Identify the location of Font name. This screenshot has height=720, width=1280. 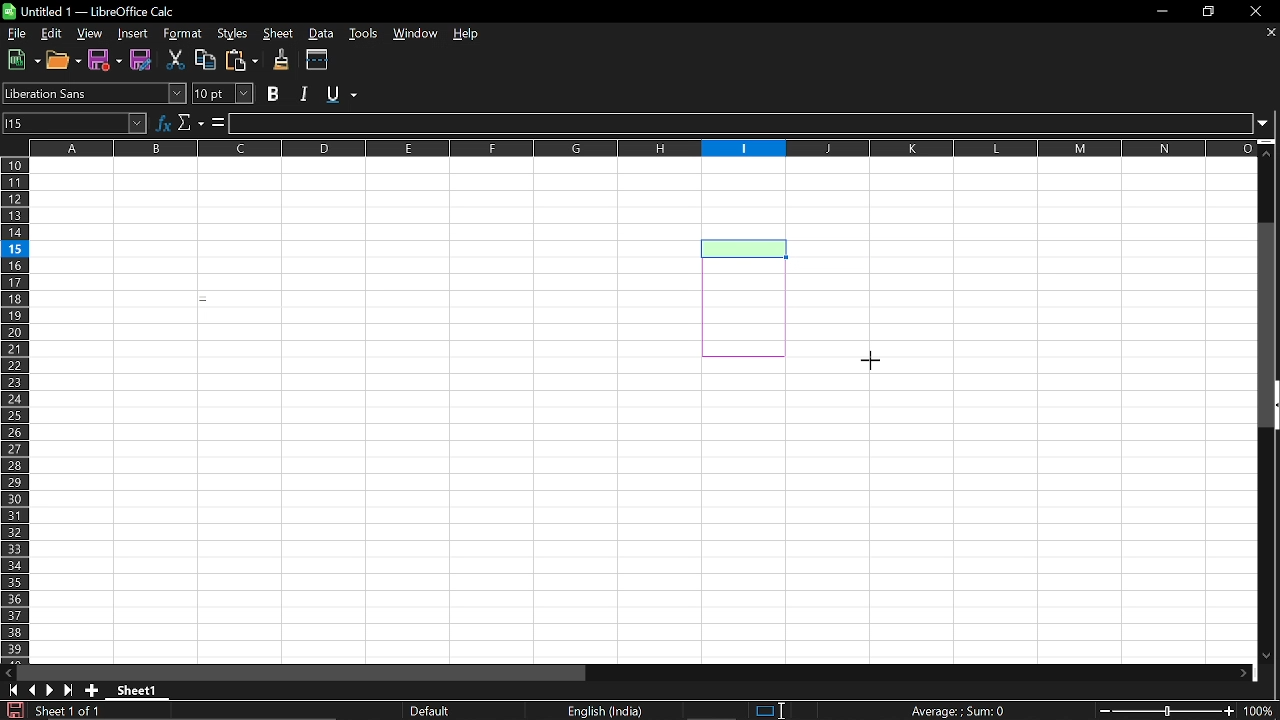
(94, 92).